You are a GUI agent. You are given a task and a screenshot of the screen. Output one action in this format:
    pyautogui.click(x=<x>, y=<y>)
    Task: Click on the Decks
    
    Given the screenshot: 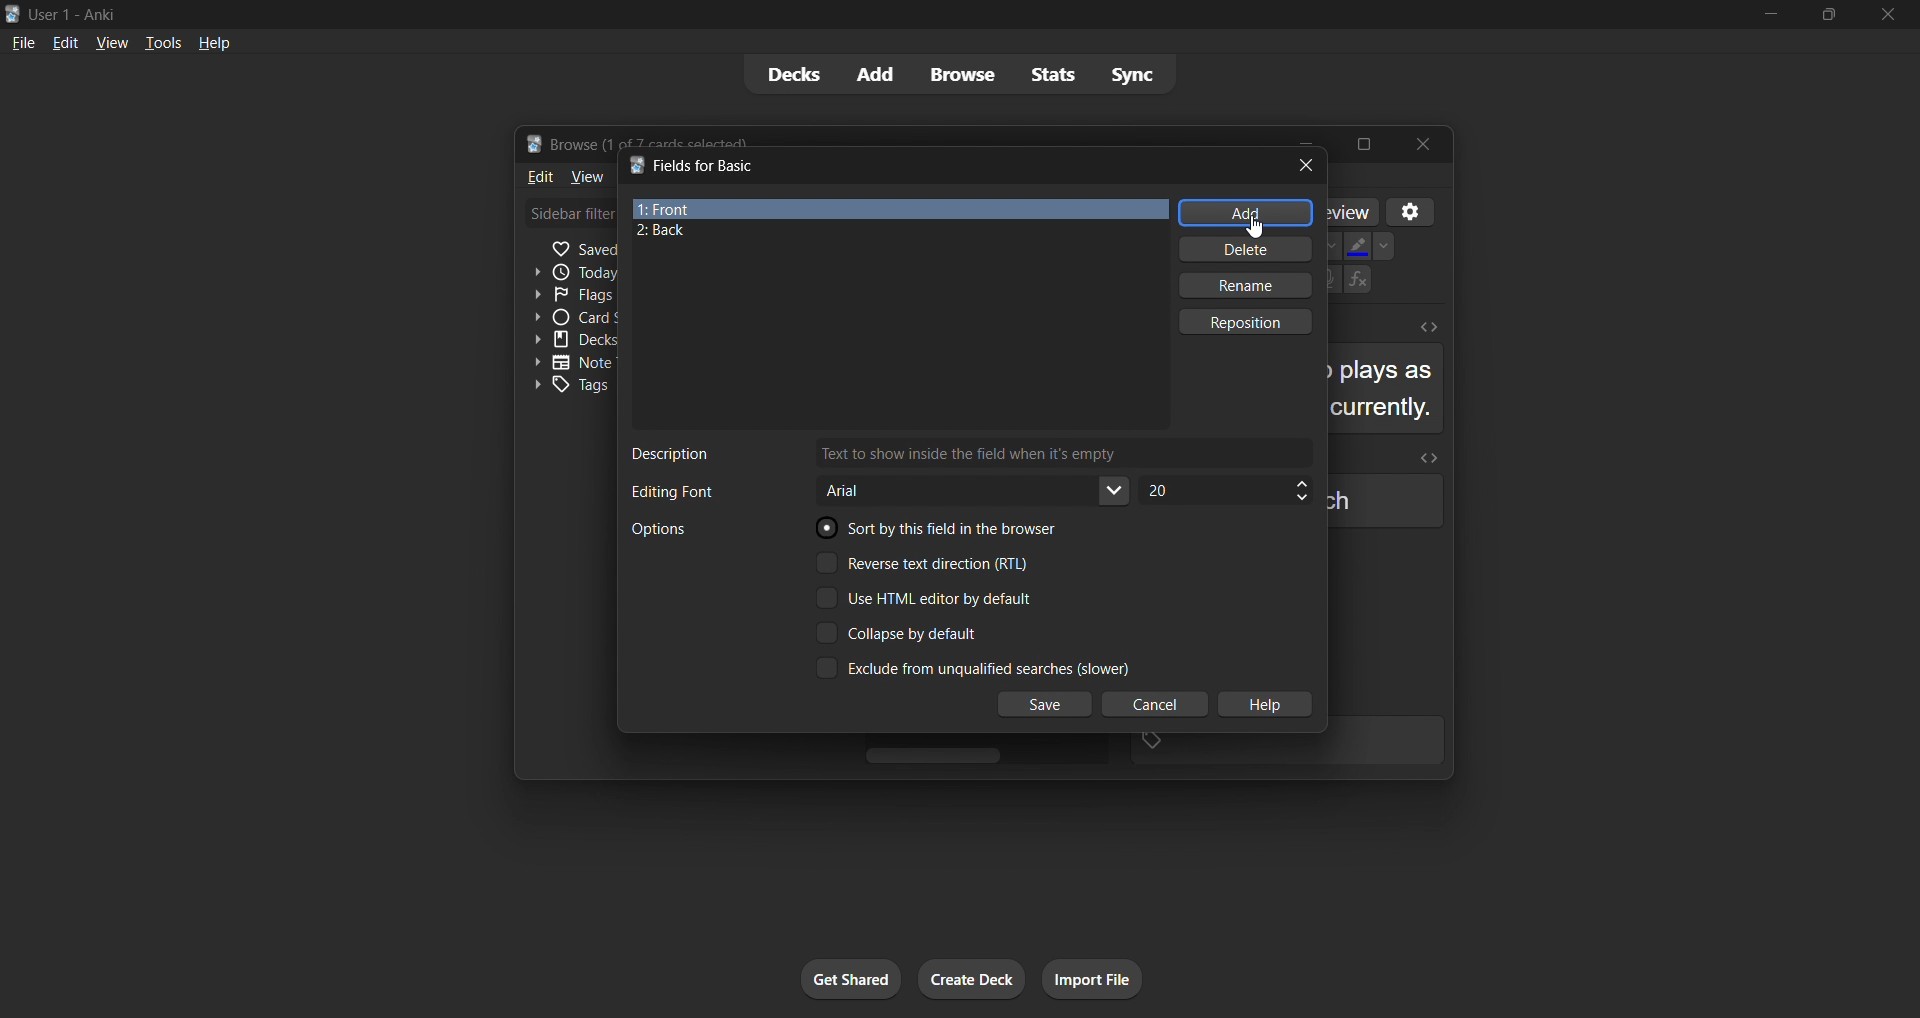 What is the action you would take?
    pyautogui.click(x=573, y=341)
    